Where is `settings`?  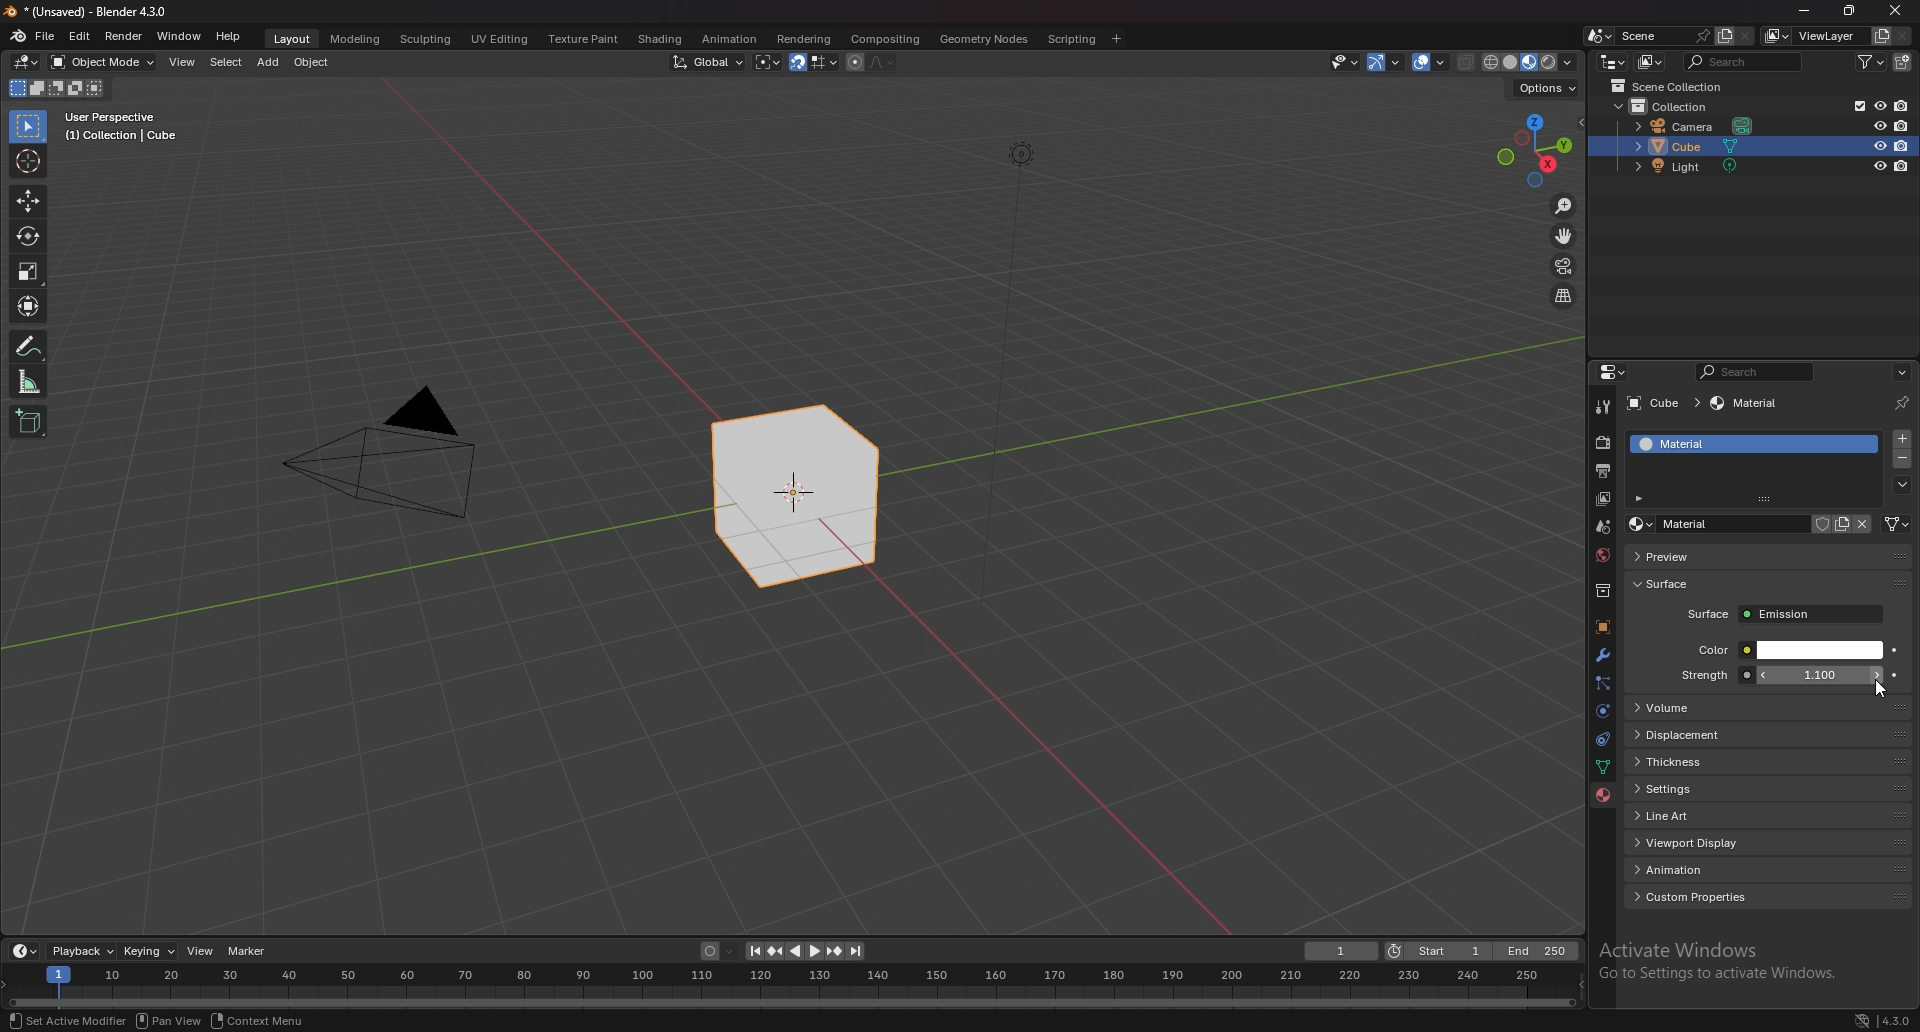
settings is located at coordinates (1767, 789).